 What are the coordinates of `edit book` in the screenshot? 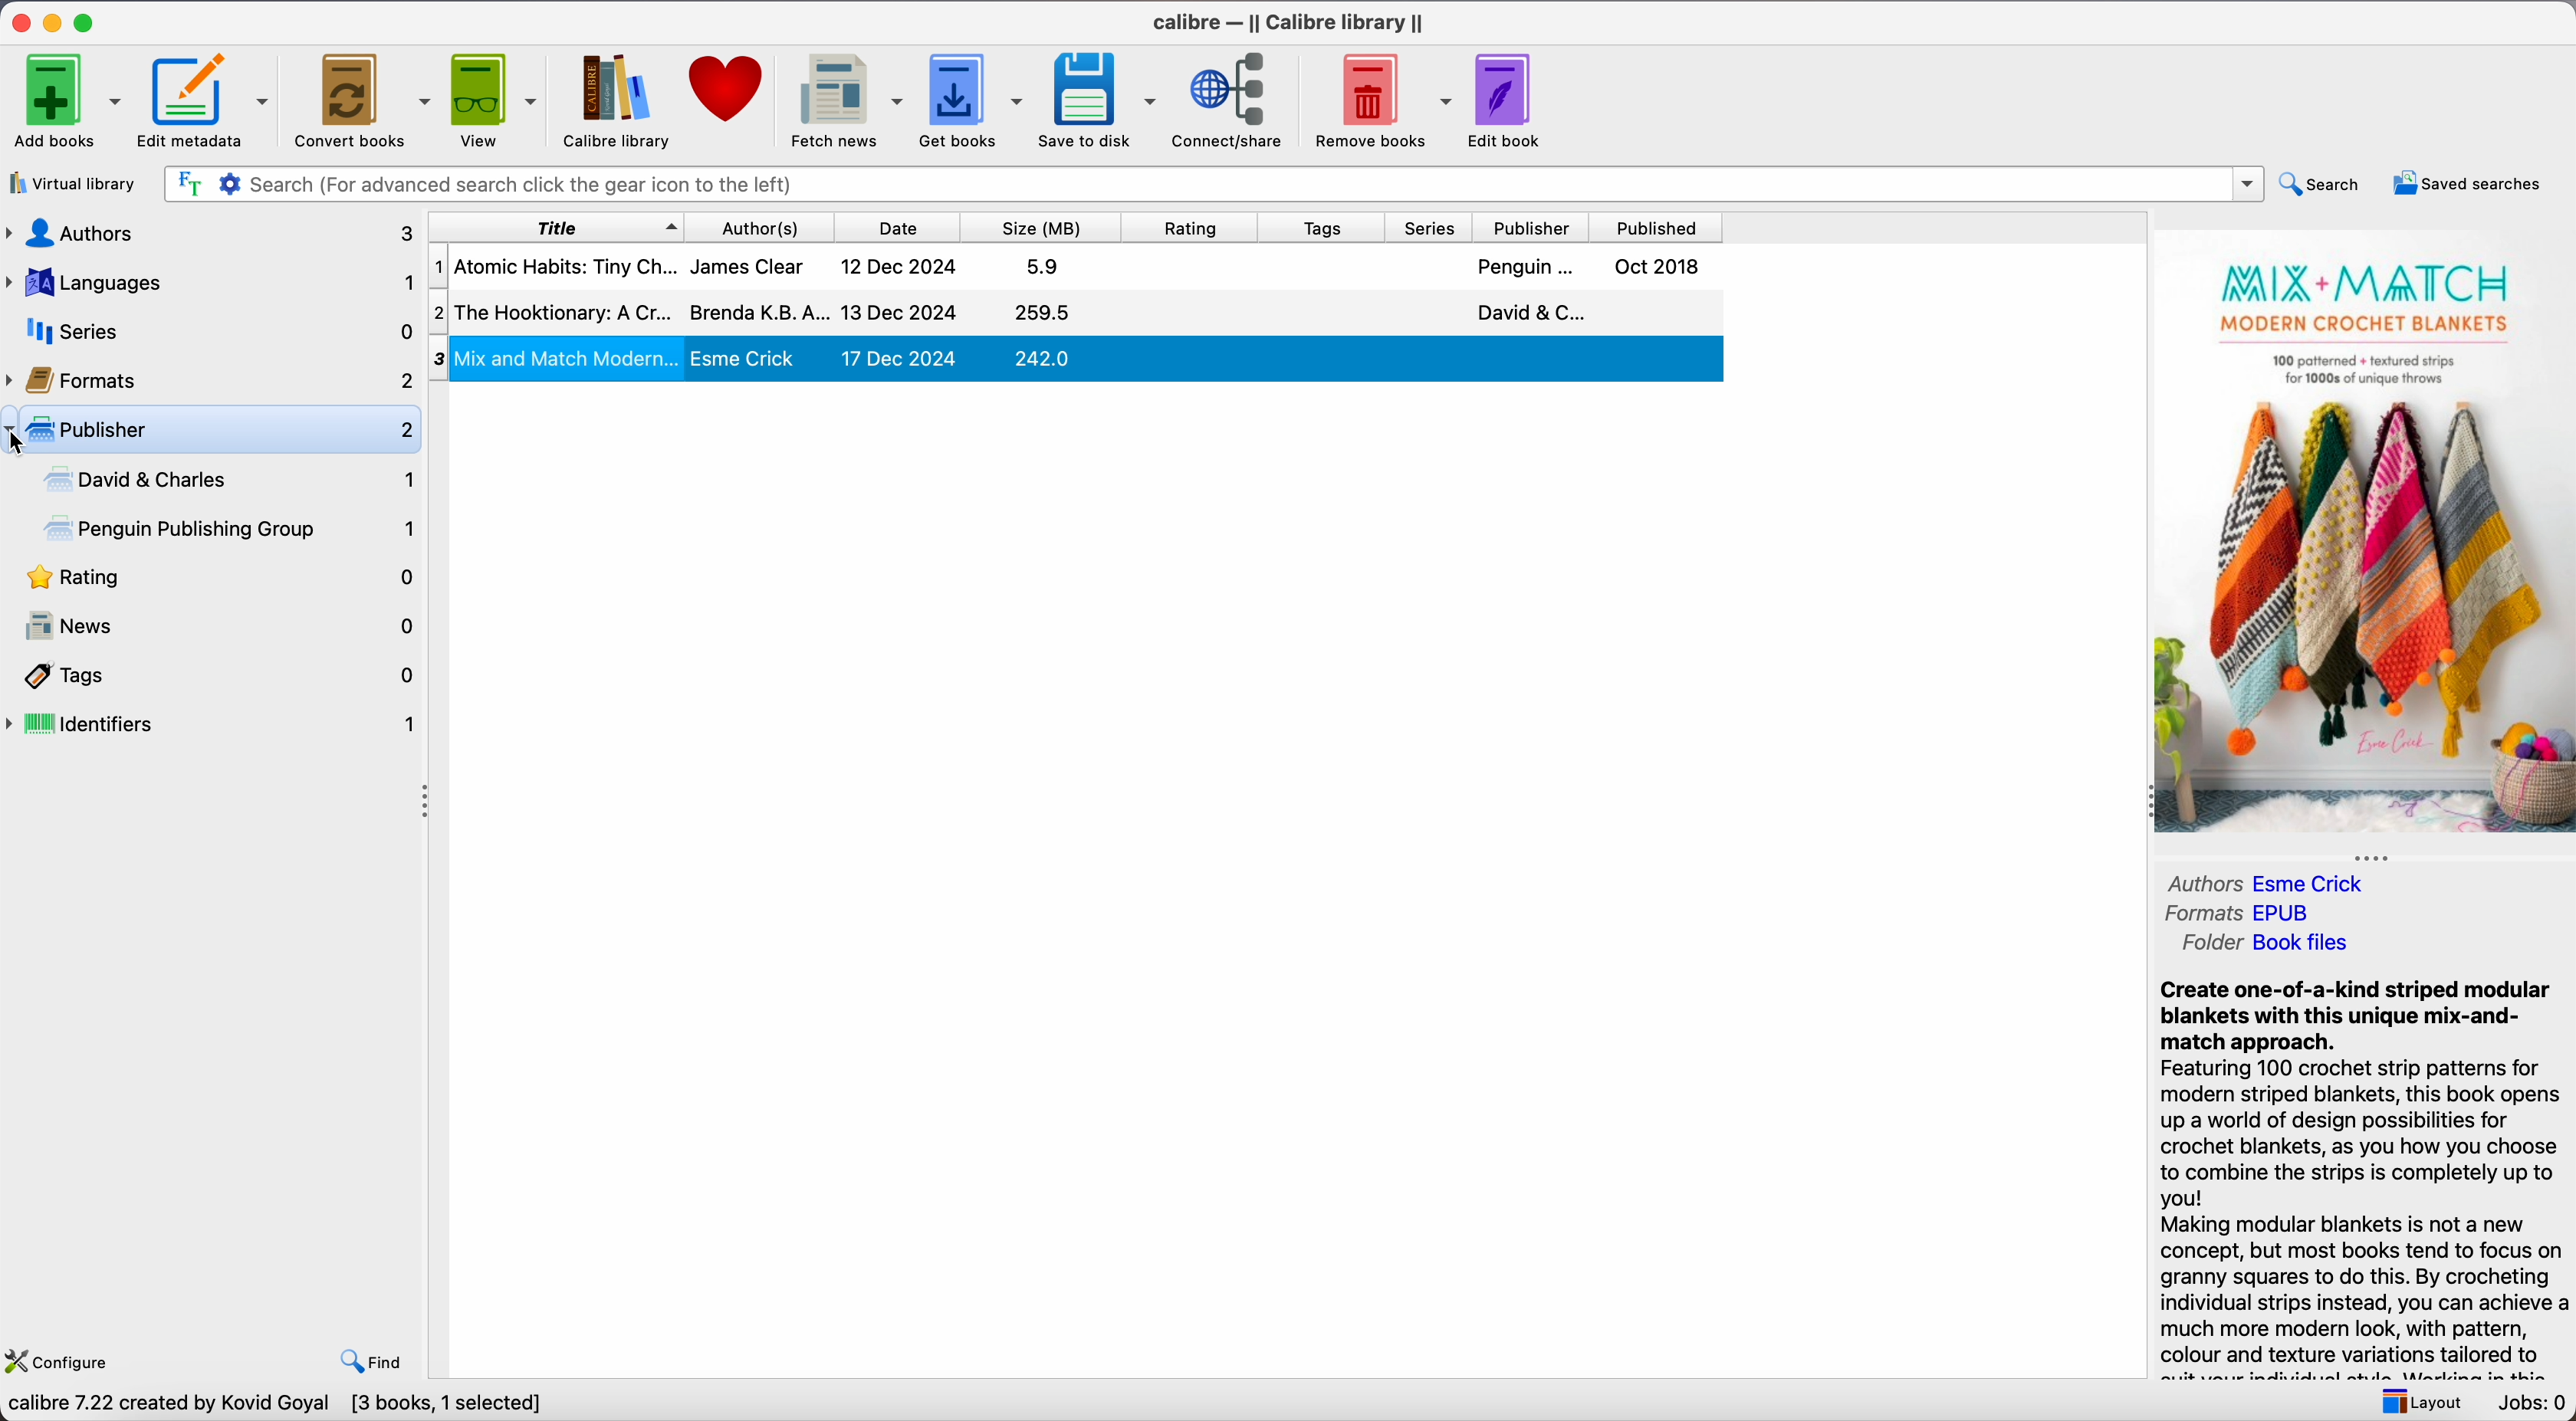 It's located at (1512, 100).